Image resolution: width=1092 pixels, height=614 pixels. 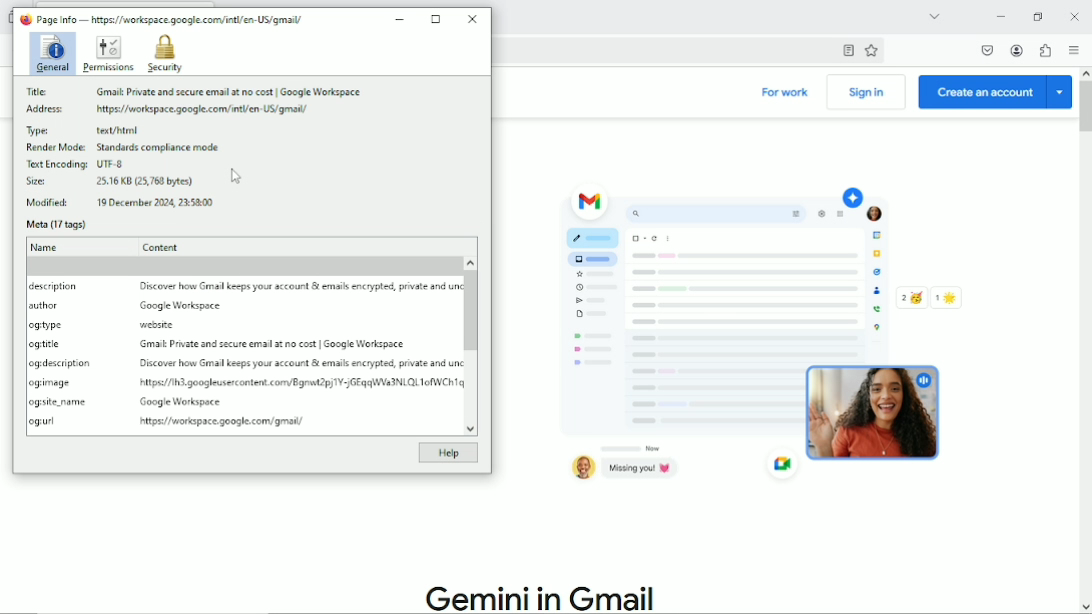 I want to click on Modified, so click(x=47, y=202).